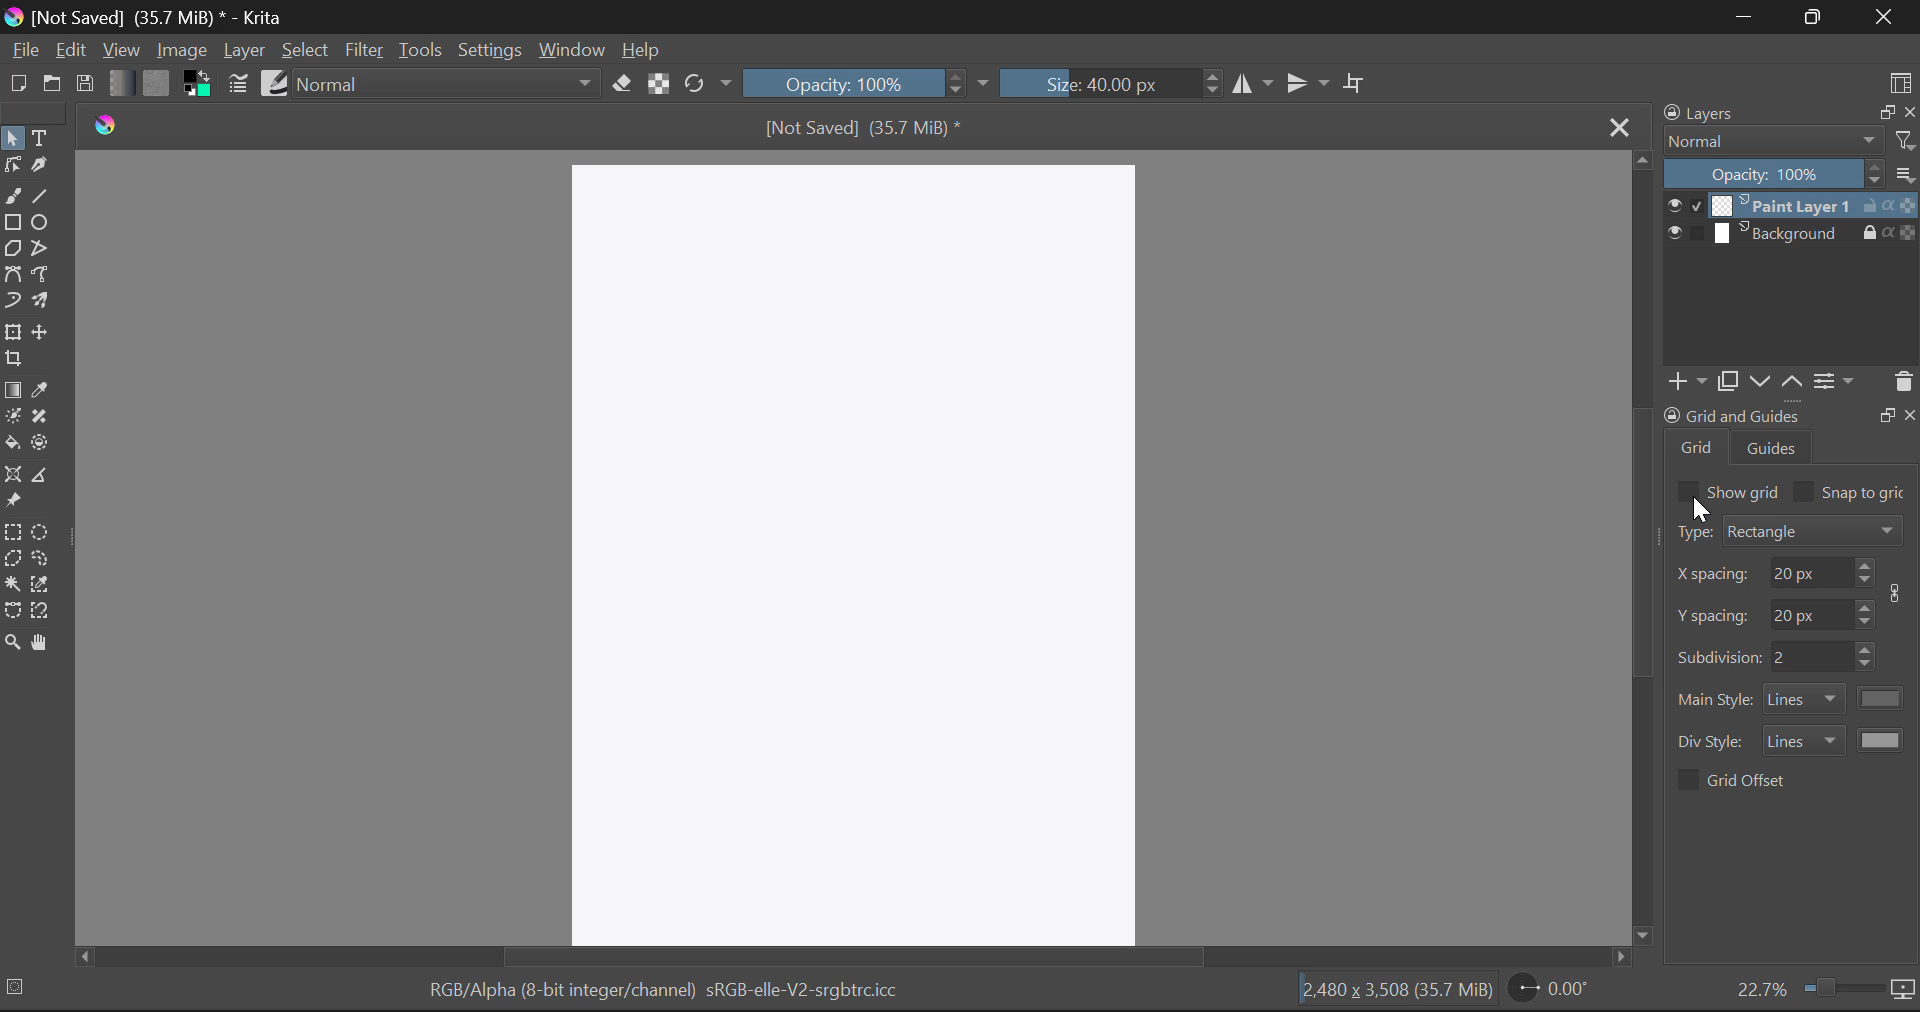 This screenshot has width=1920, height=1012. I want to click on Vertical Mirror Flip, so click(1253, 85).